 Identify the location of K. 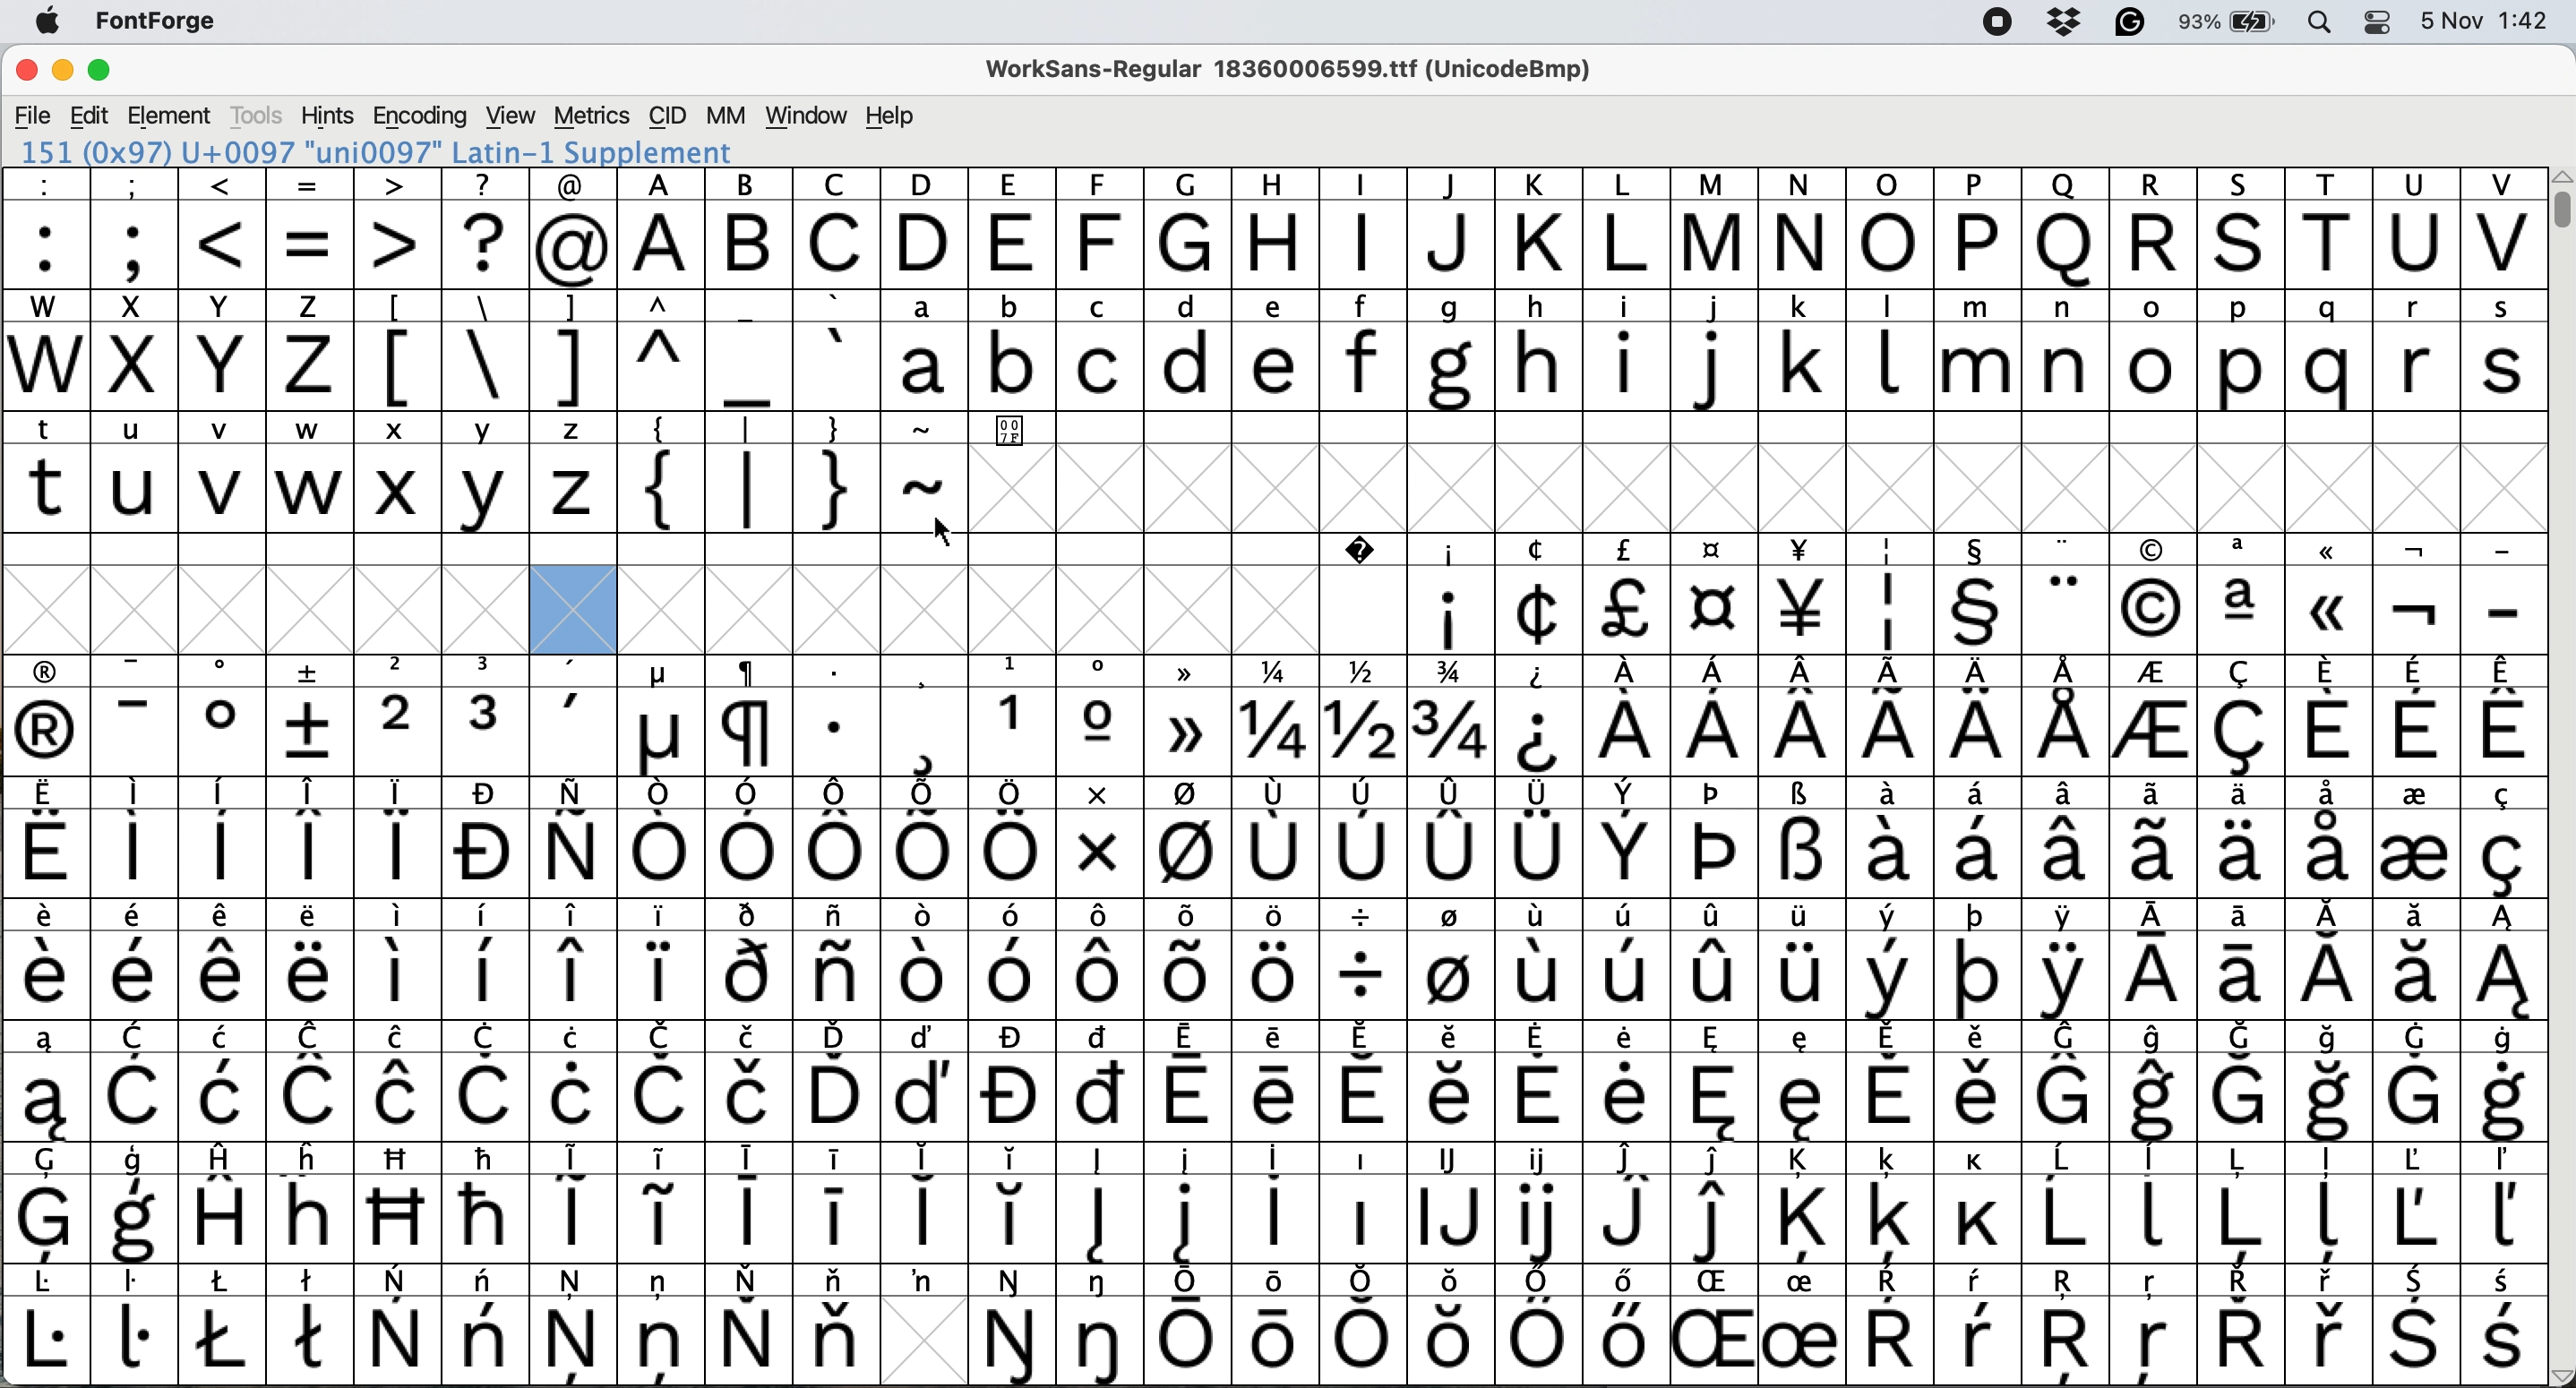
(1538, 229).